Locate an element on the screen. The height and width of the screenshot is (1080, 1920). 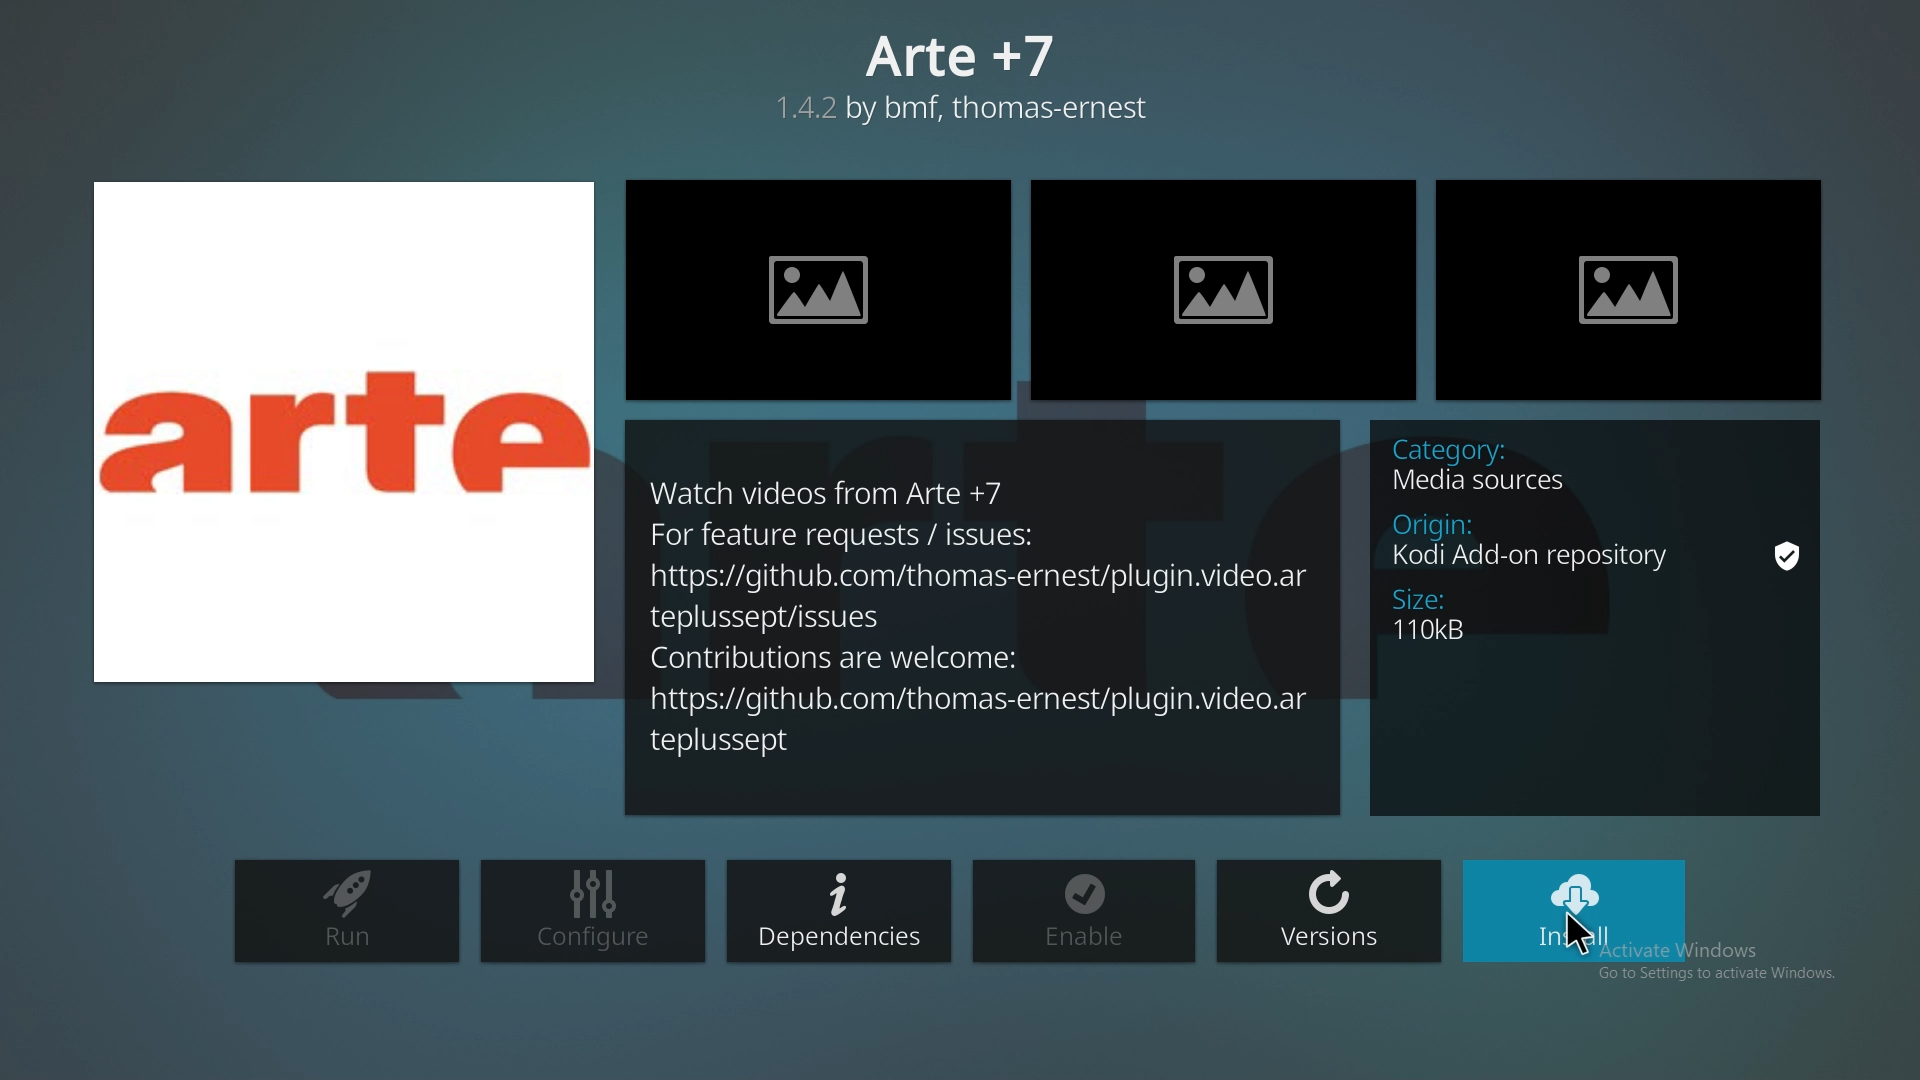
preview is located at coordinates (1227, 290).